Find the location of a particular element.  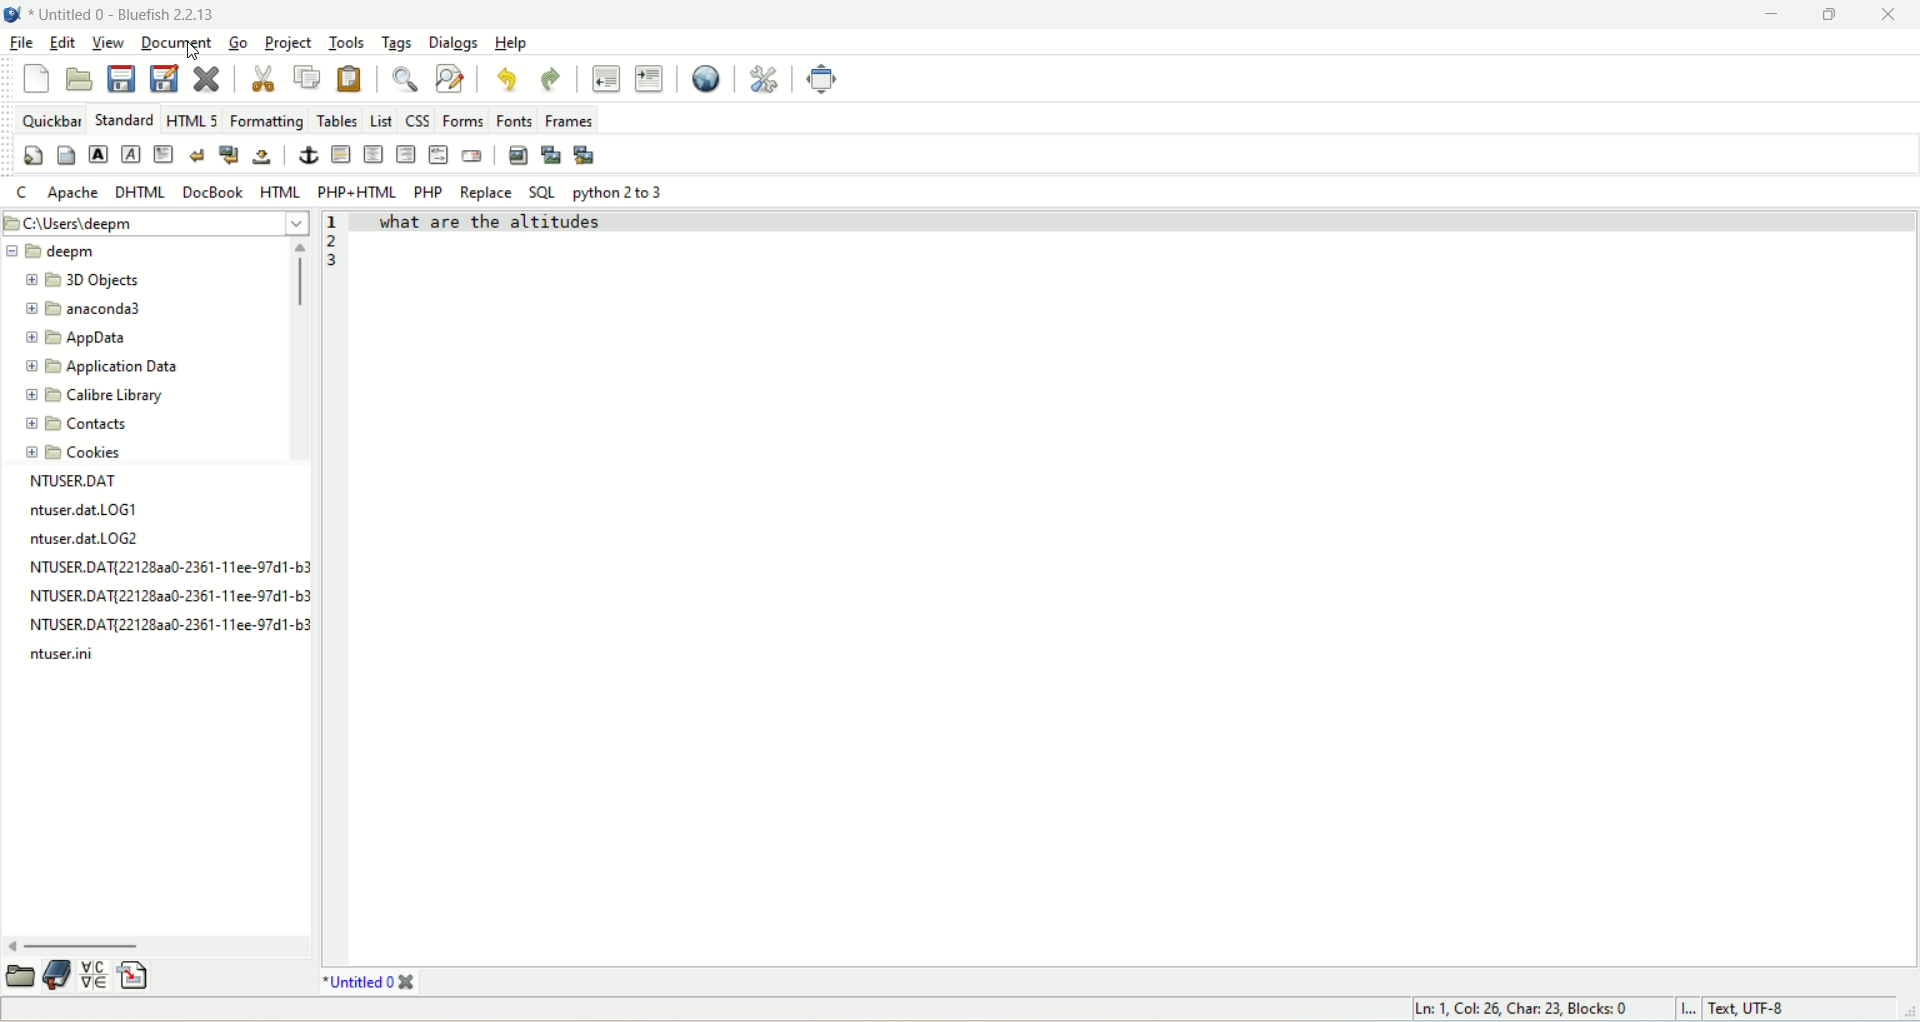

non-breaking space is located at coordinates (263, 157).